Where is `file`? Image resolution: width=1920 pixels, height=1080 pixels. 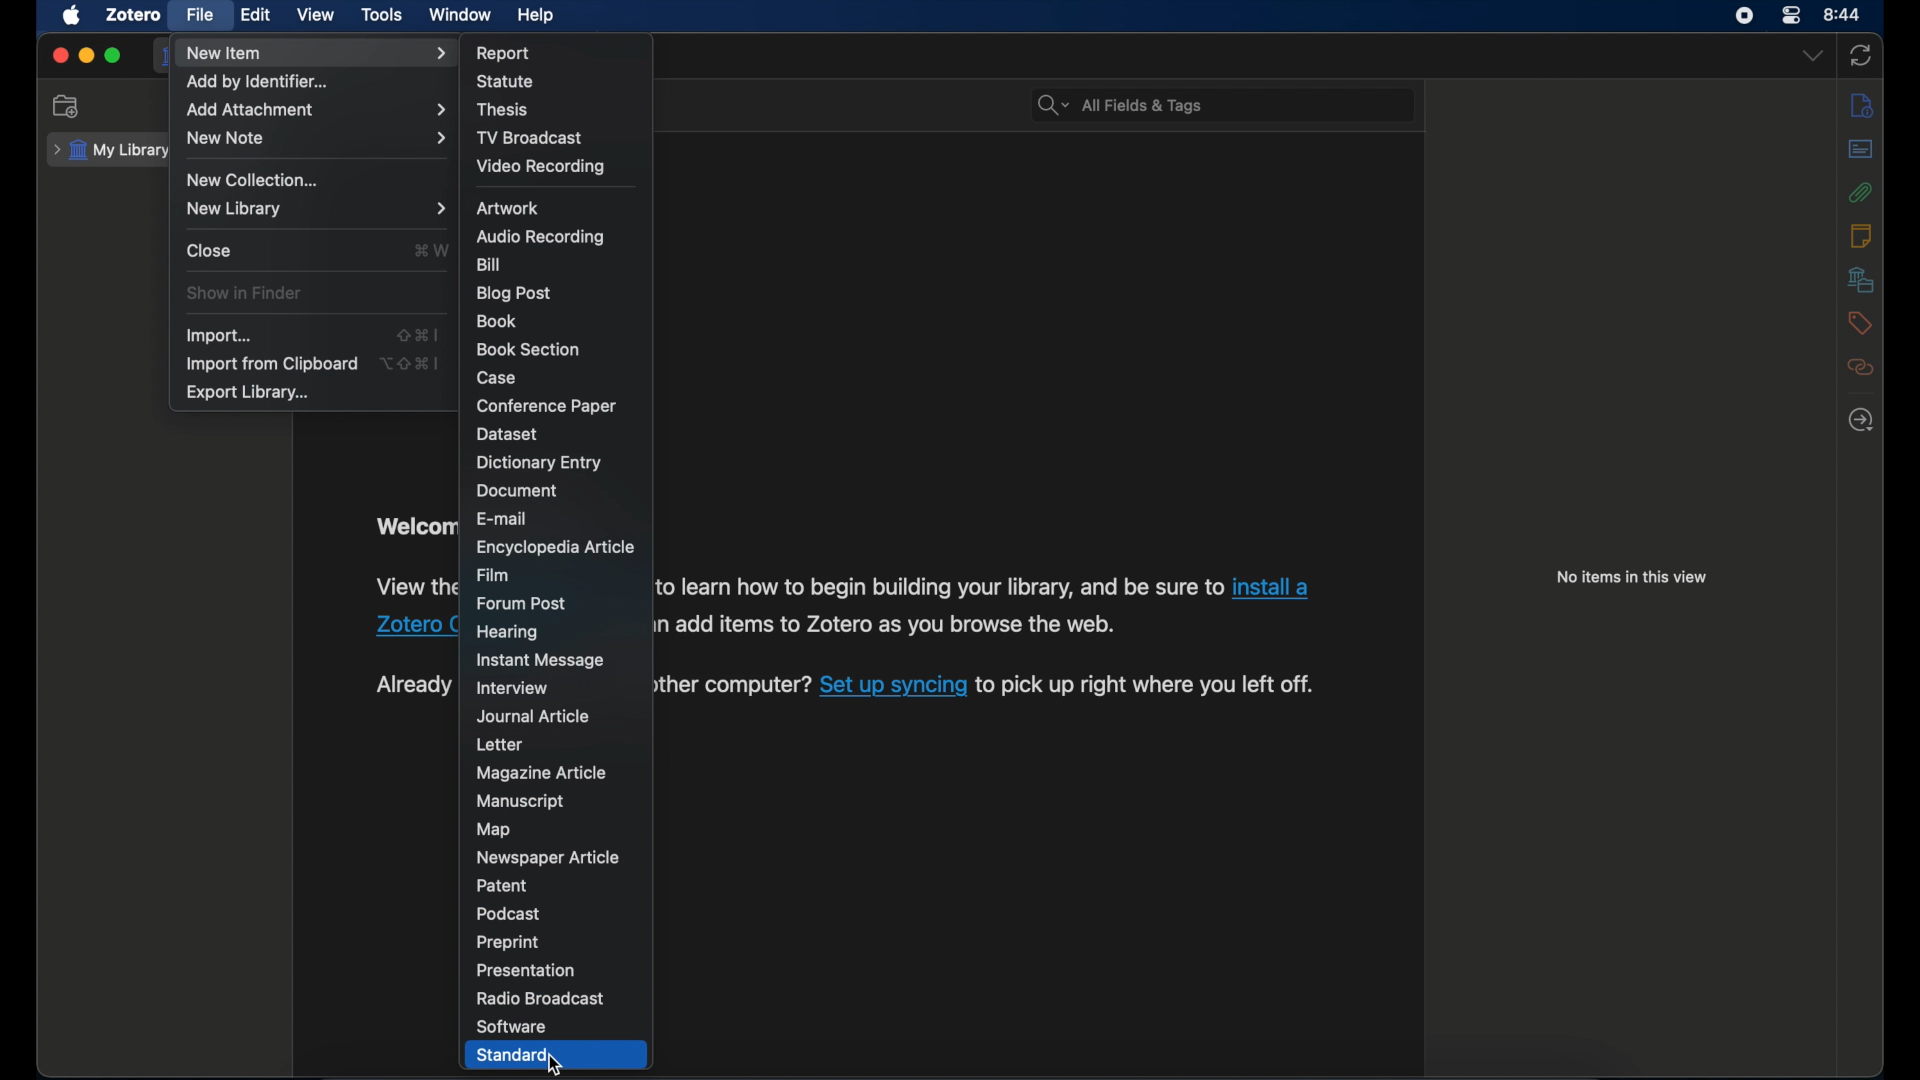 file is located at coordinates (199, 15).